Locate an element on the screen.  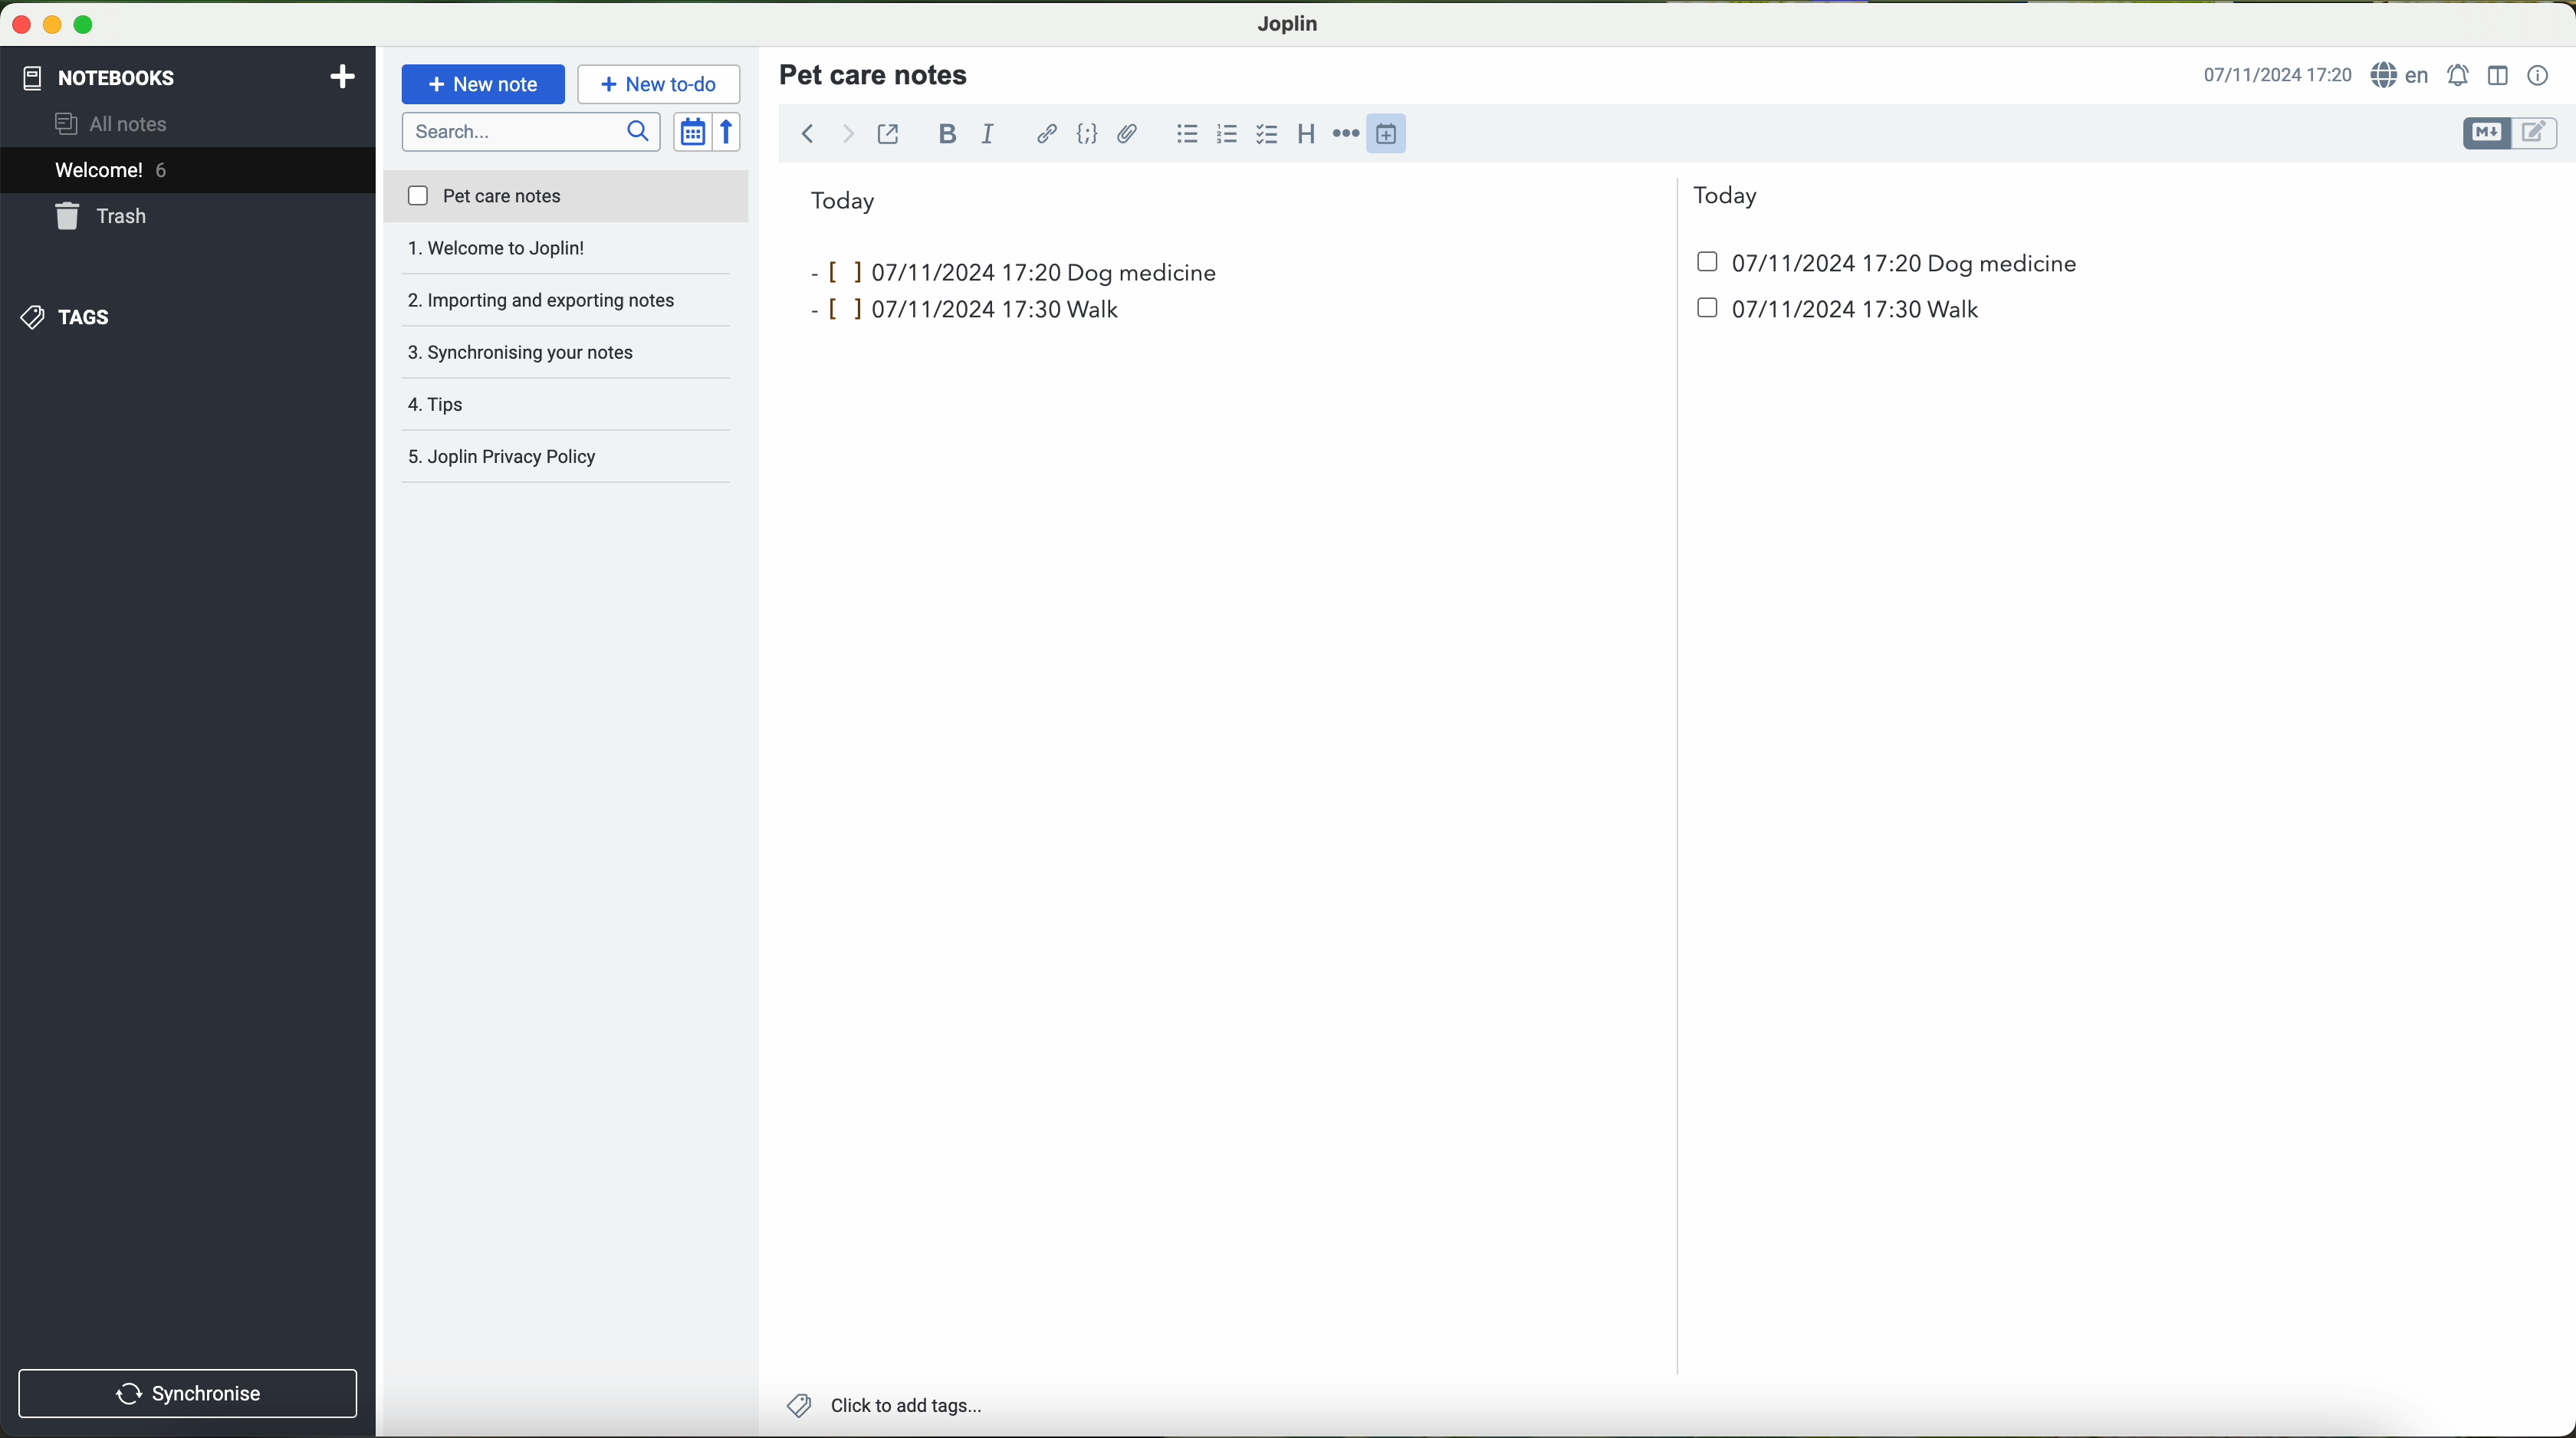
pet care notes file is located at coordinates (565, 198).